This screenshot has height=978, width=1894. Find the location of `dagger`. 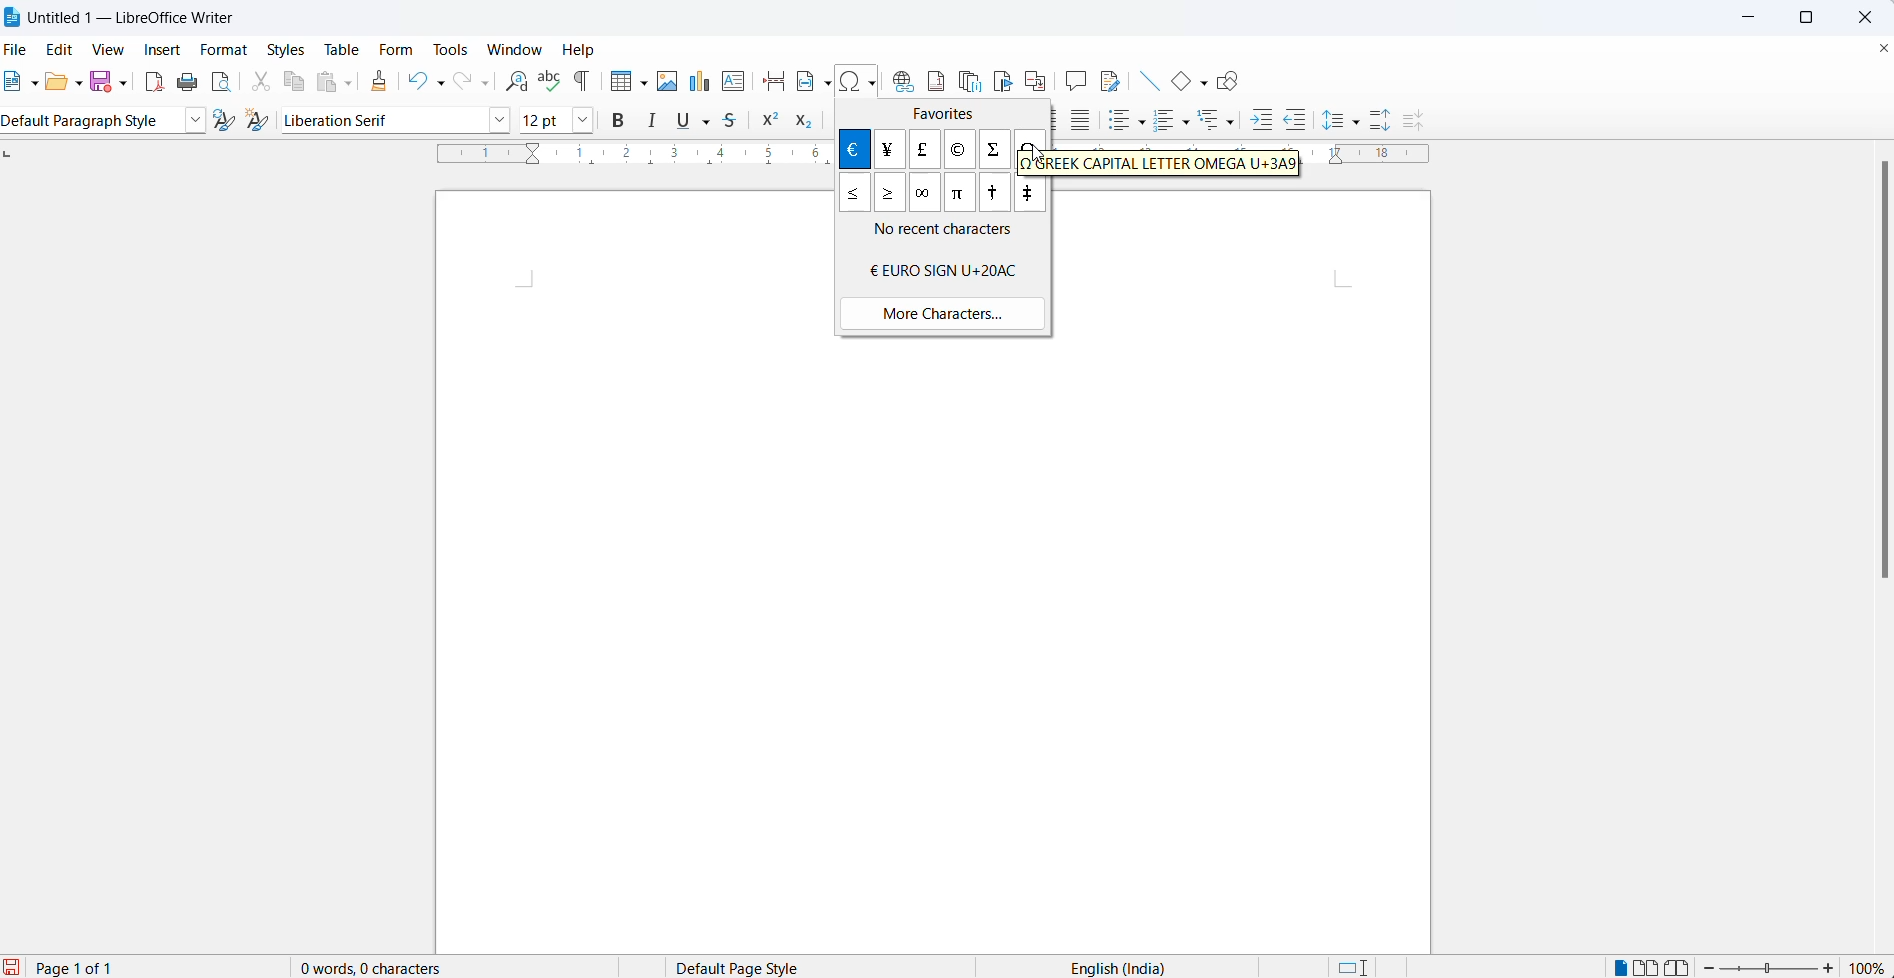

dagger is located at coordinates (996, 194).